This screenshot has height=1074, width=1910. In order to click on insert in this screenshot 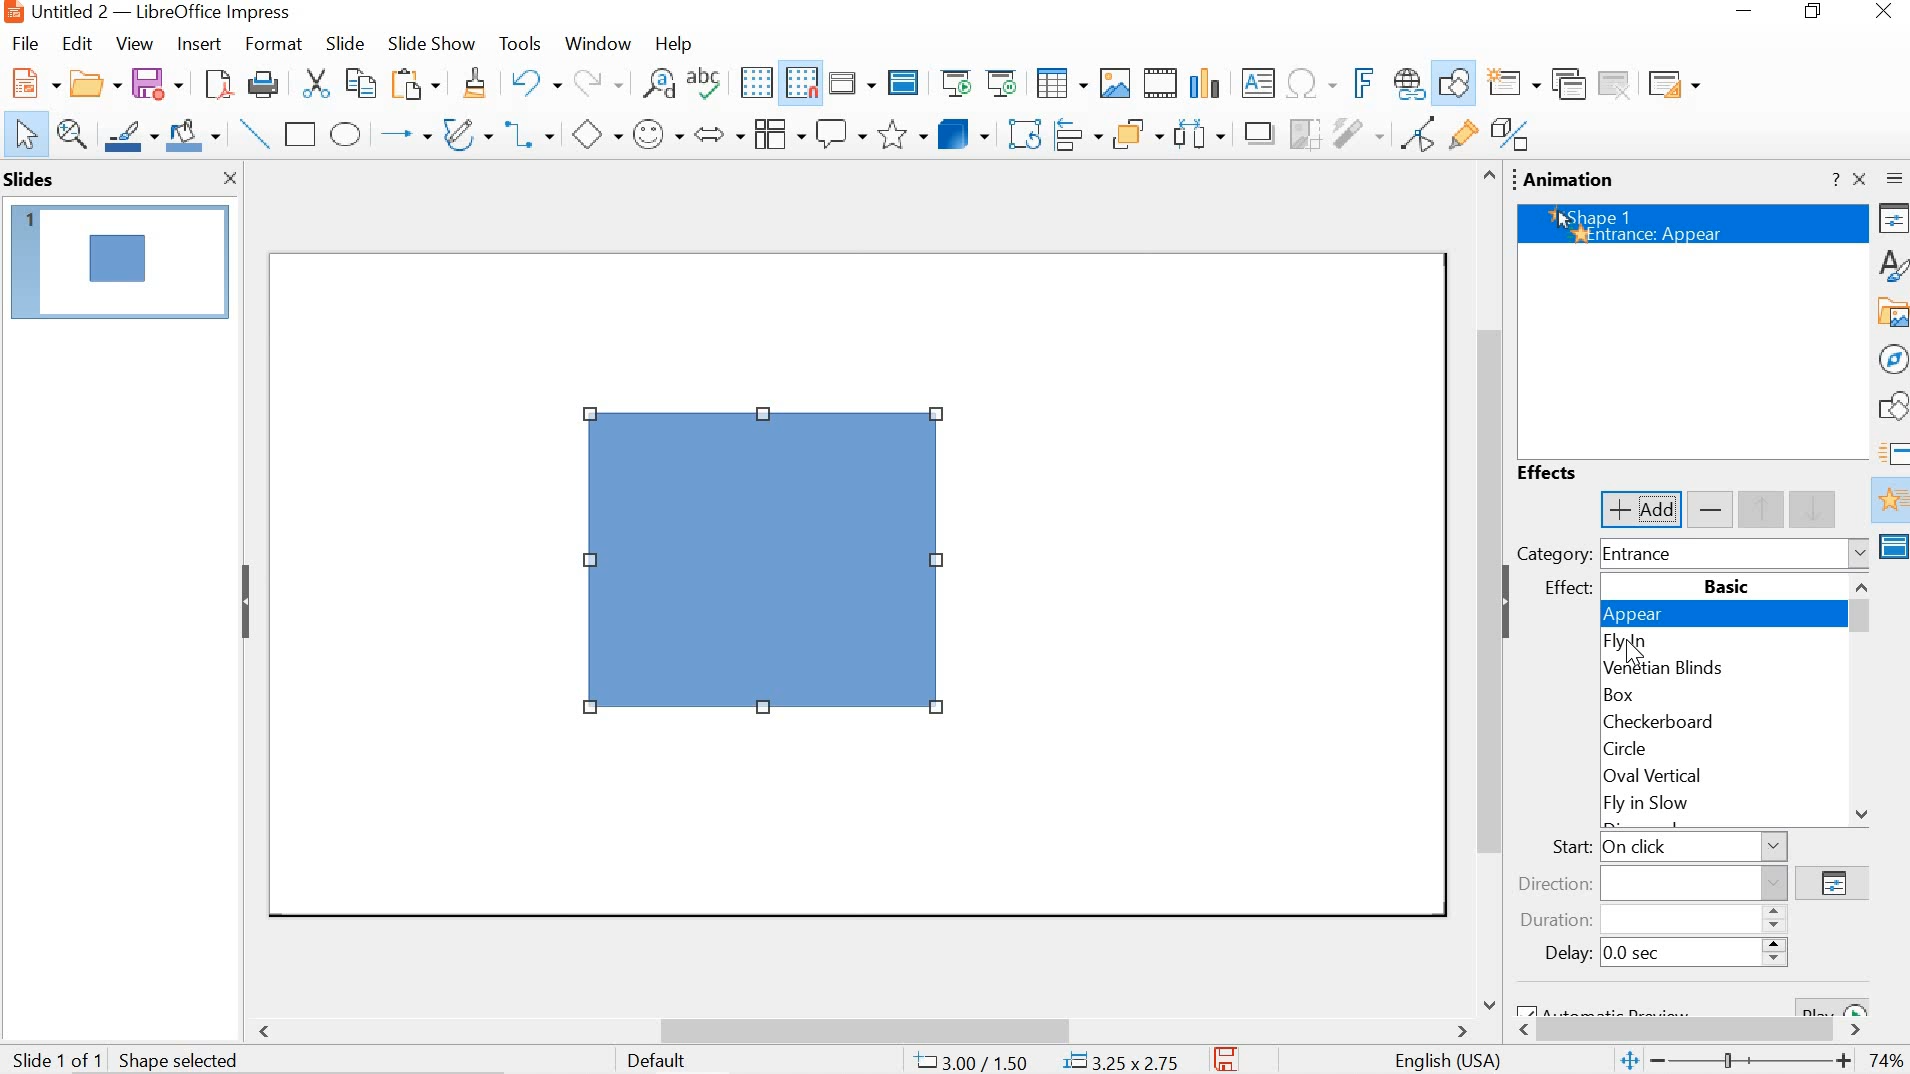, I will do `click(199, 45)`.